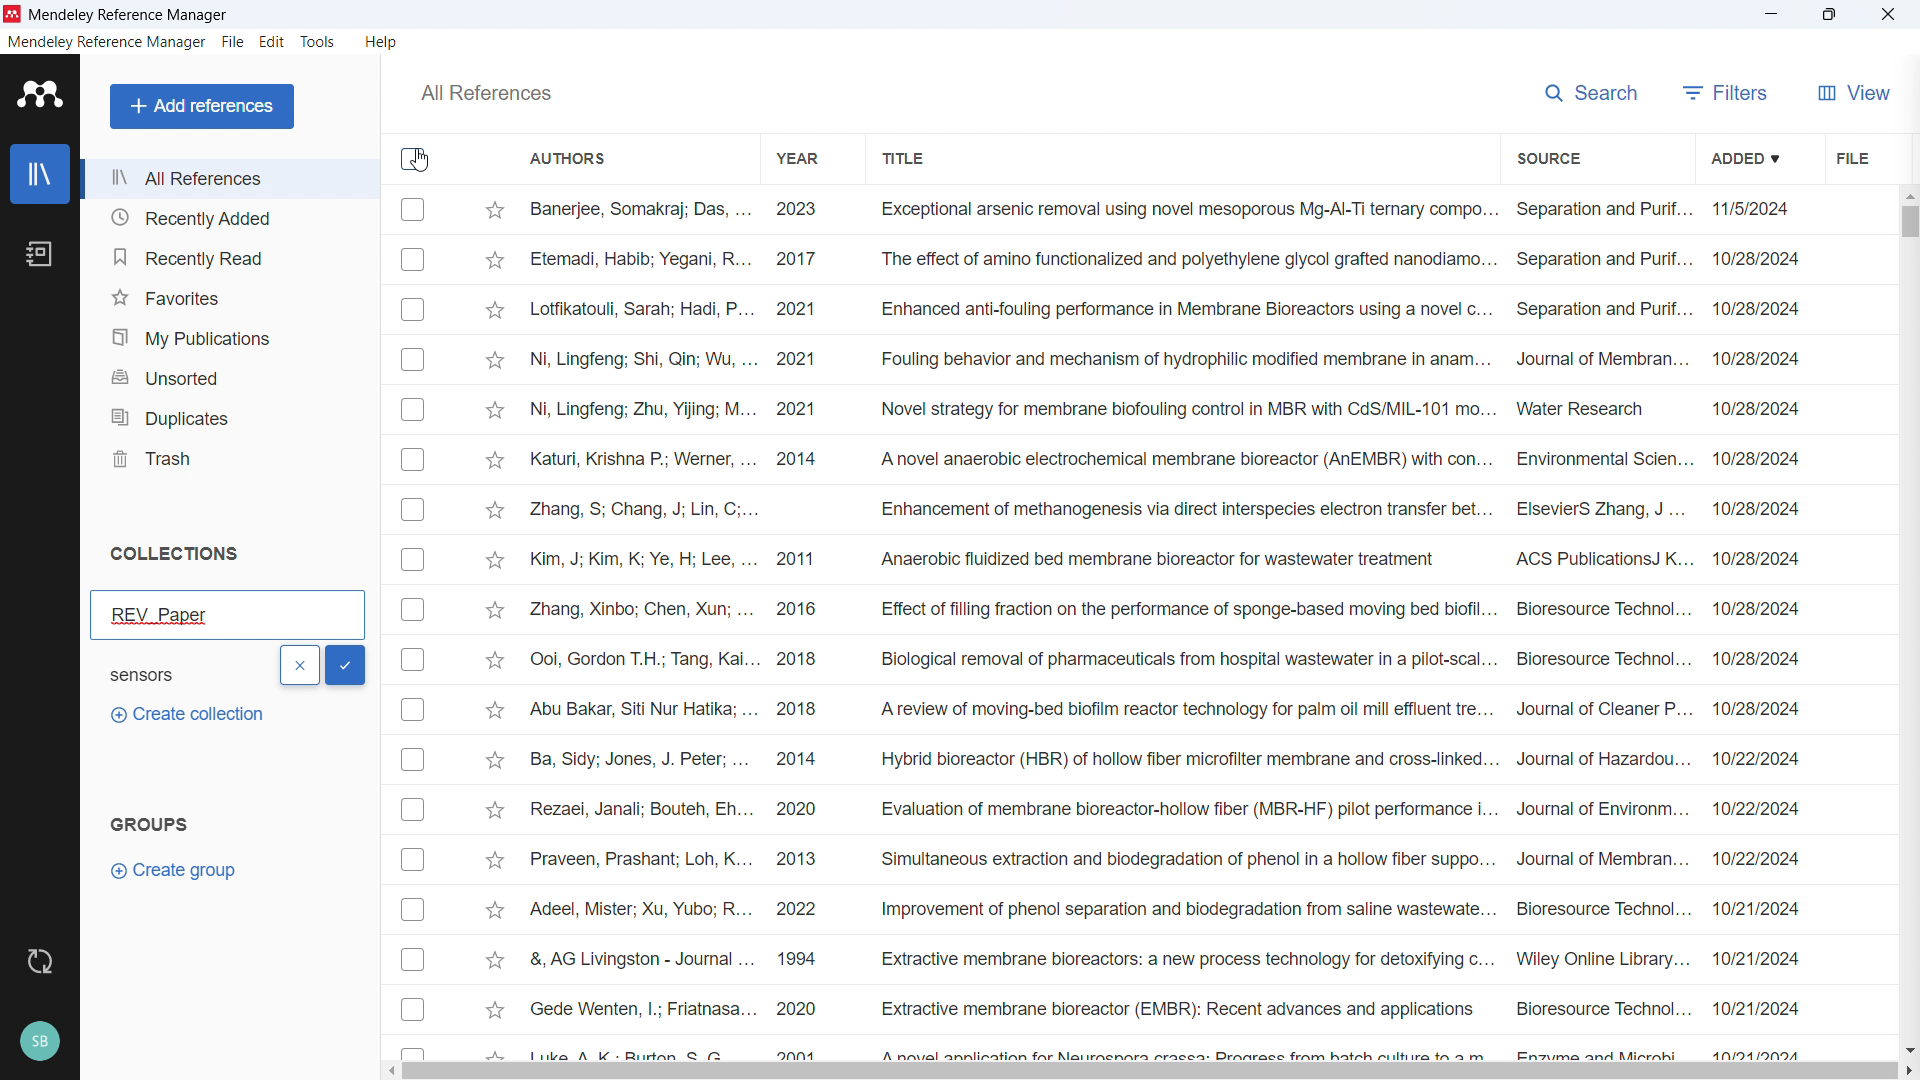  What do you see at coordinates (494, 311) in the screenshot?
I see `Star mark respective publication` at bounding box center [494, 311].